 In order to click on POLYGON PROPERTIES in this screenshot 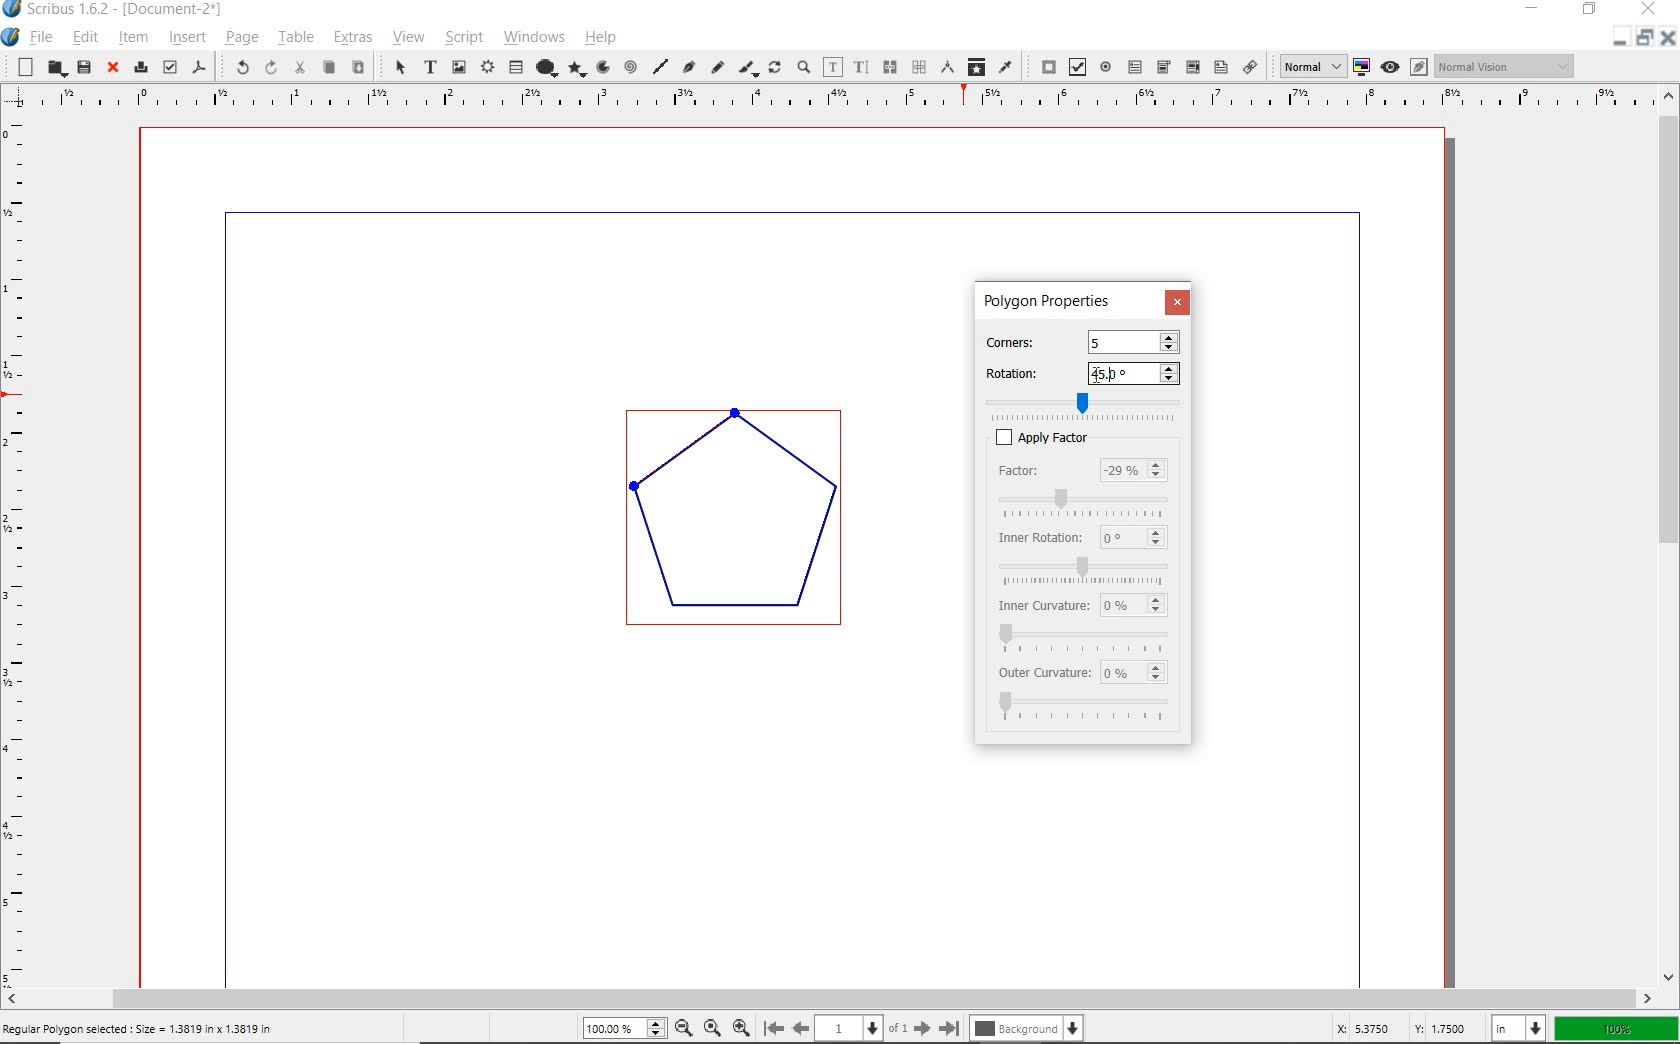, I will do `click(1047, 301)`.